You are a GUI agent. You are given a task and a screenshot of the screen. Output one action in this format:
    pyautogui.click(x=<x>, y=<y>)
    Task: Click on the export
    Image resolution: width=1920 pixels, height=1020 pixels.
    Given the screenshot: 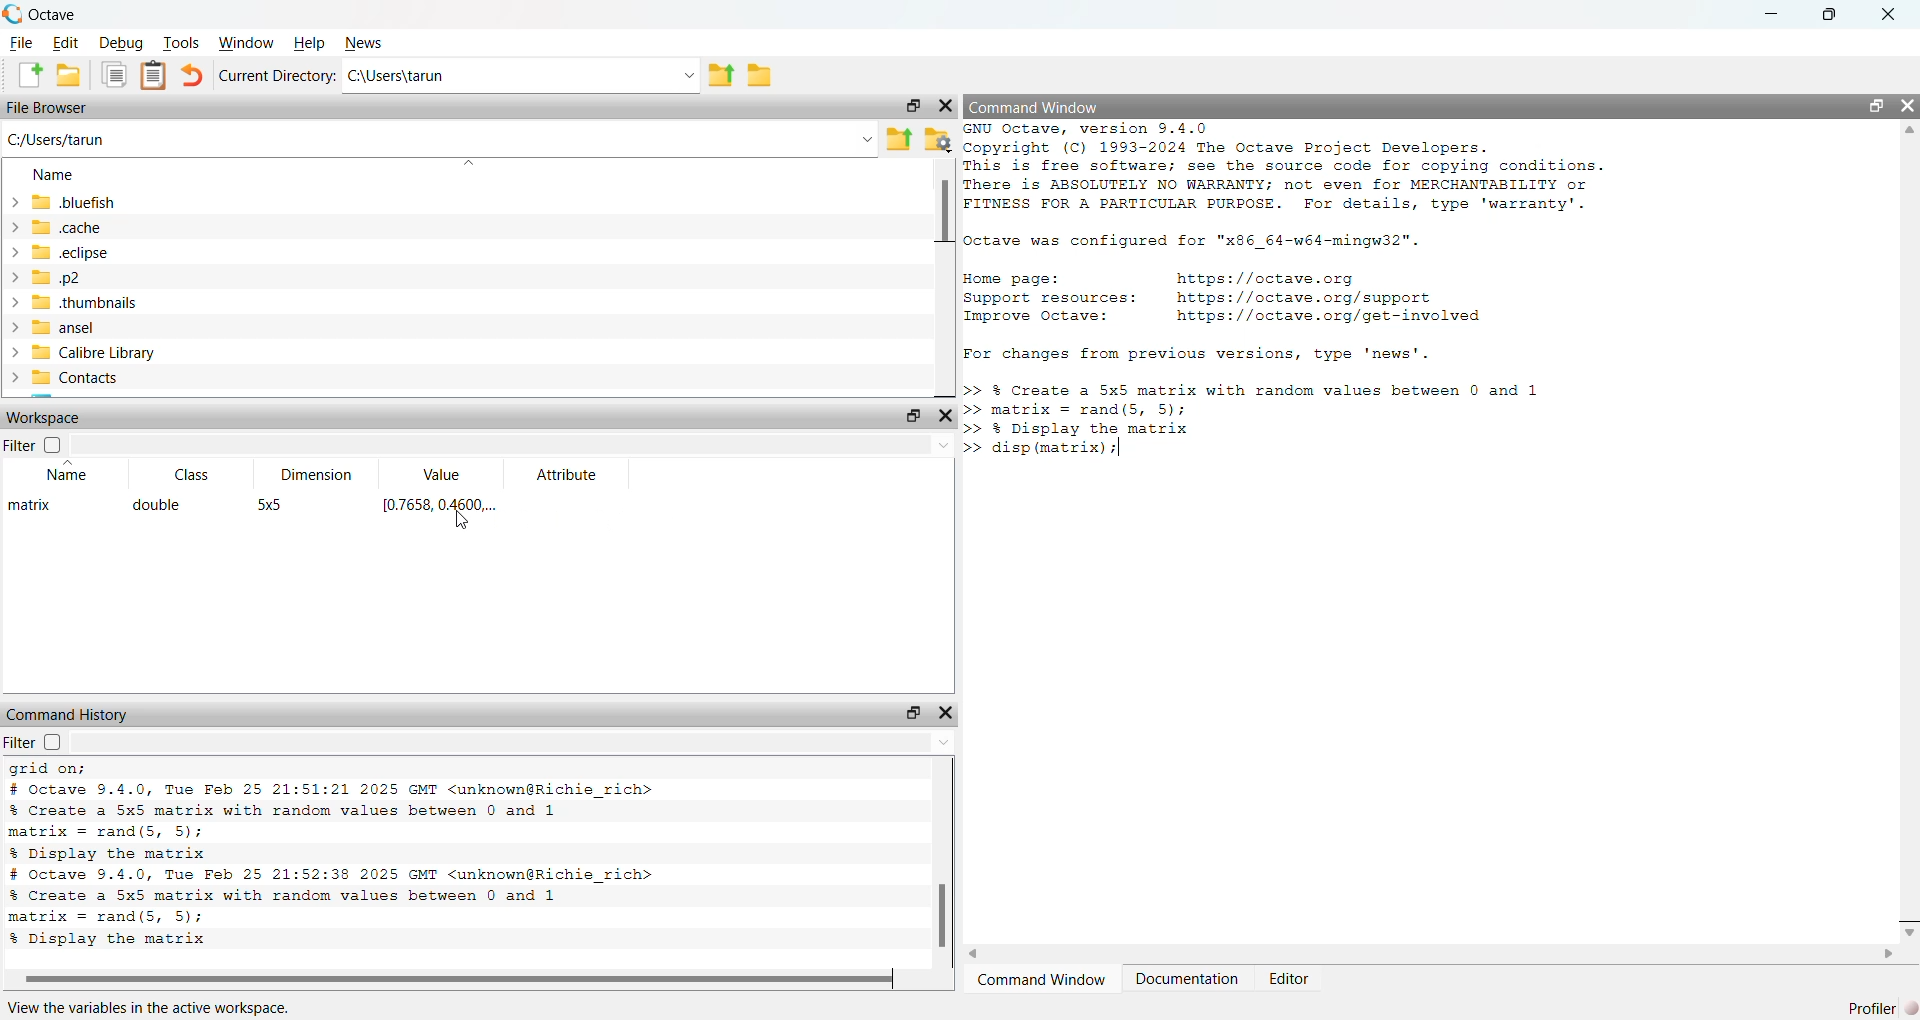 What is the action you would take?
    pyautogui.click(x=898, y=139)
    